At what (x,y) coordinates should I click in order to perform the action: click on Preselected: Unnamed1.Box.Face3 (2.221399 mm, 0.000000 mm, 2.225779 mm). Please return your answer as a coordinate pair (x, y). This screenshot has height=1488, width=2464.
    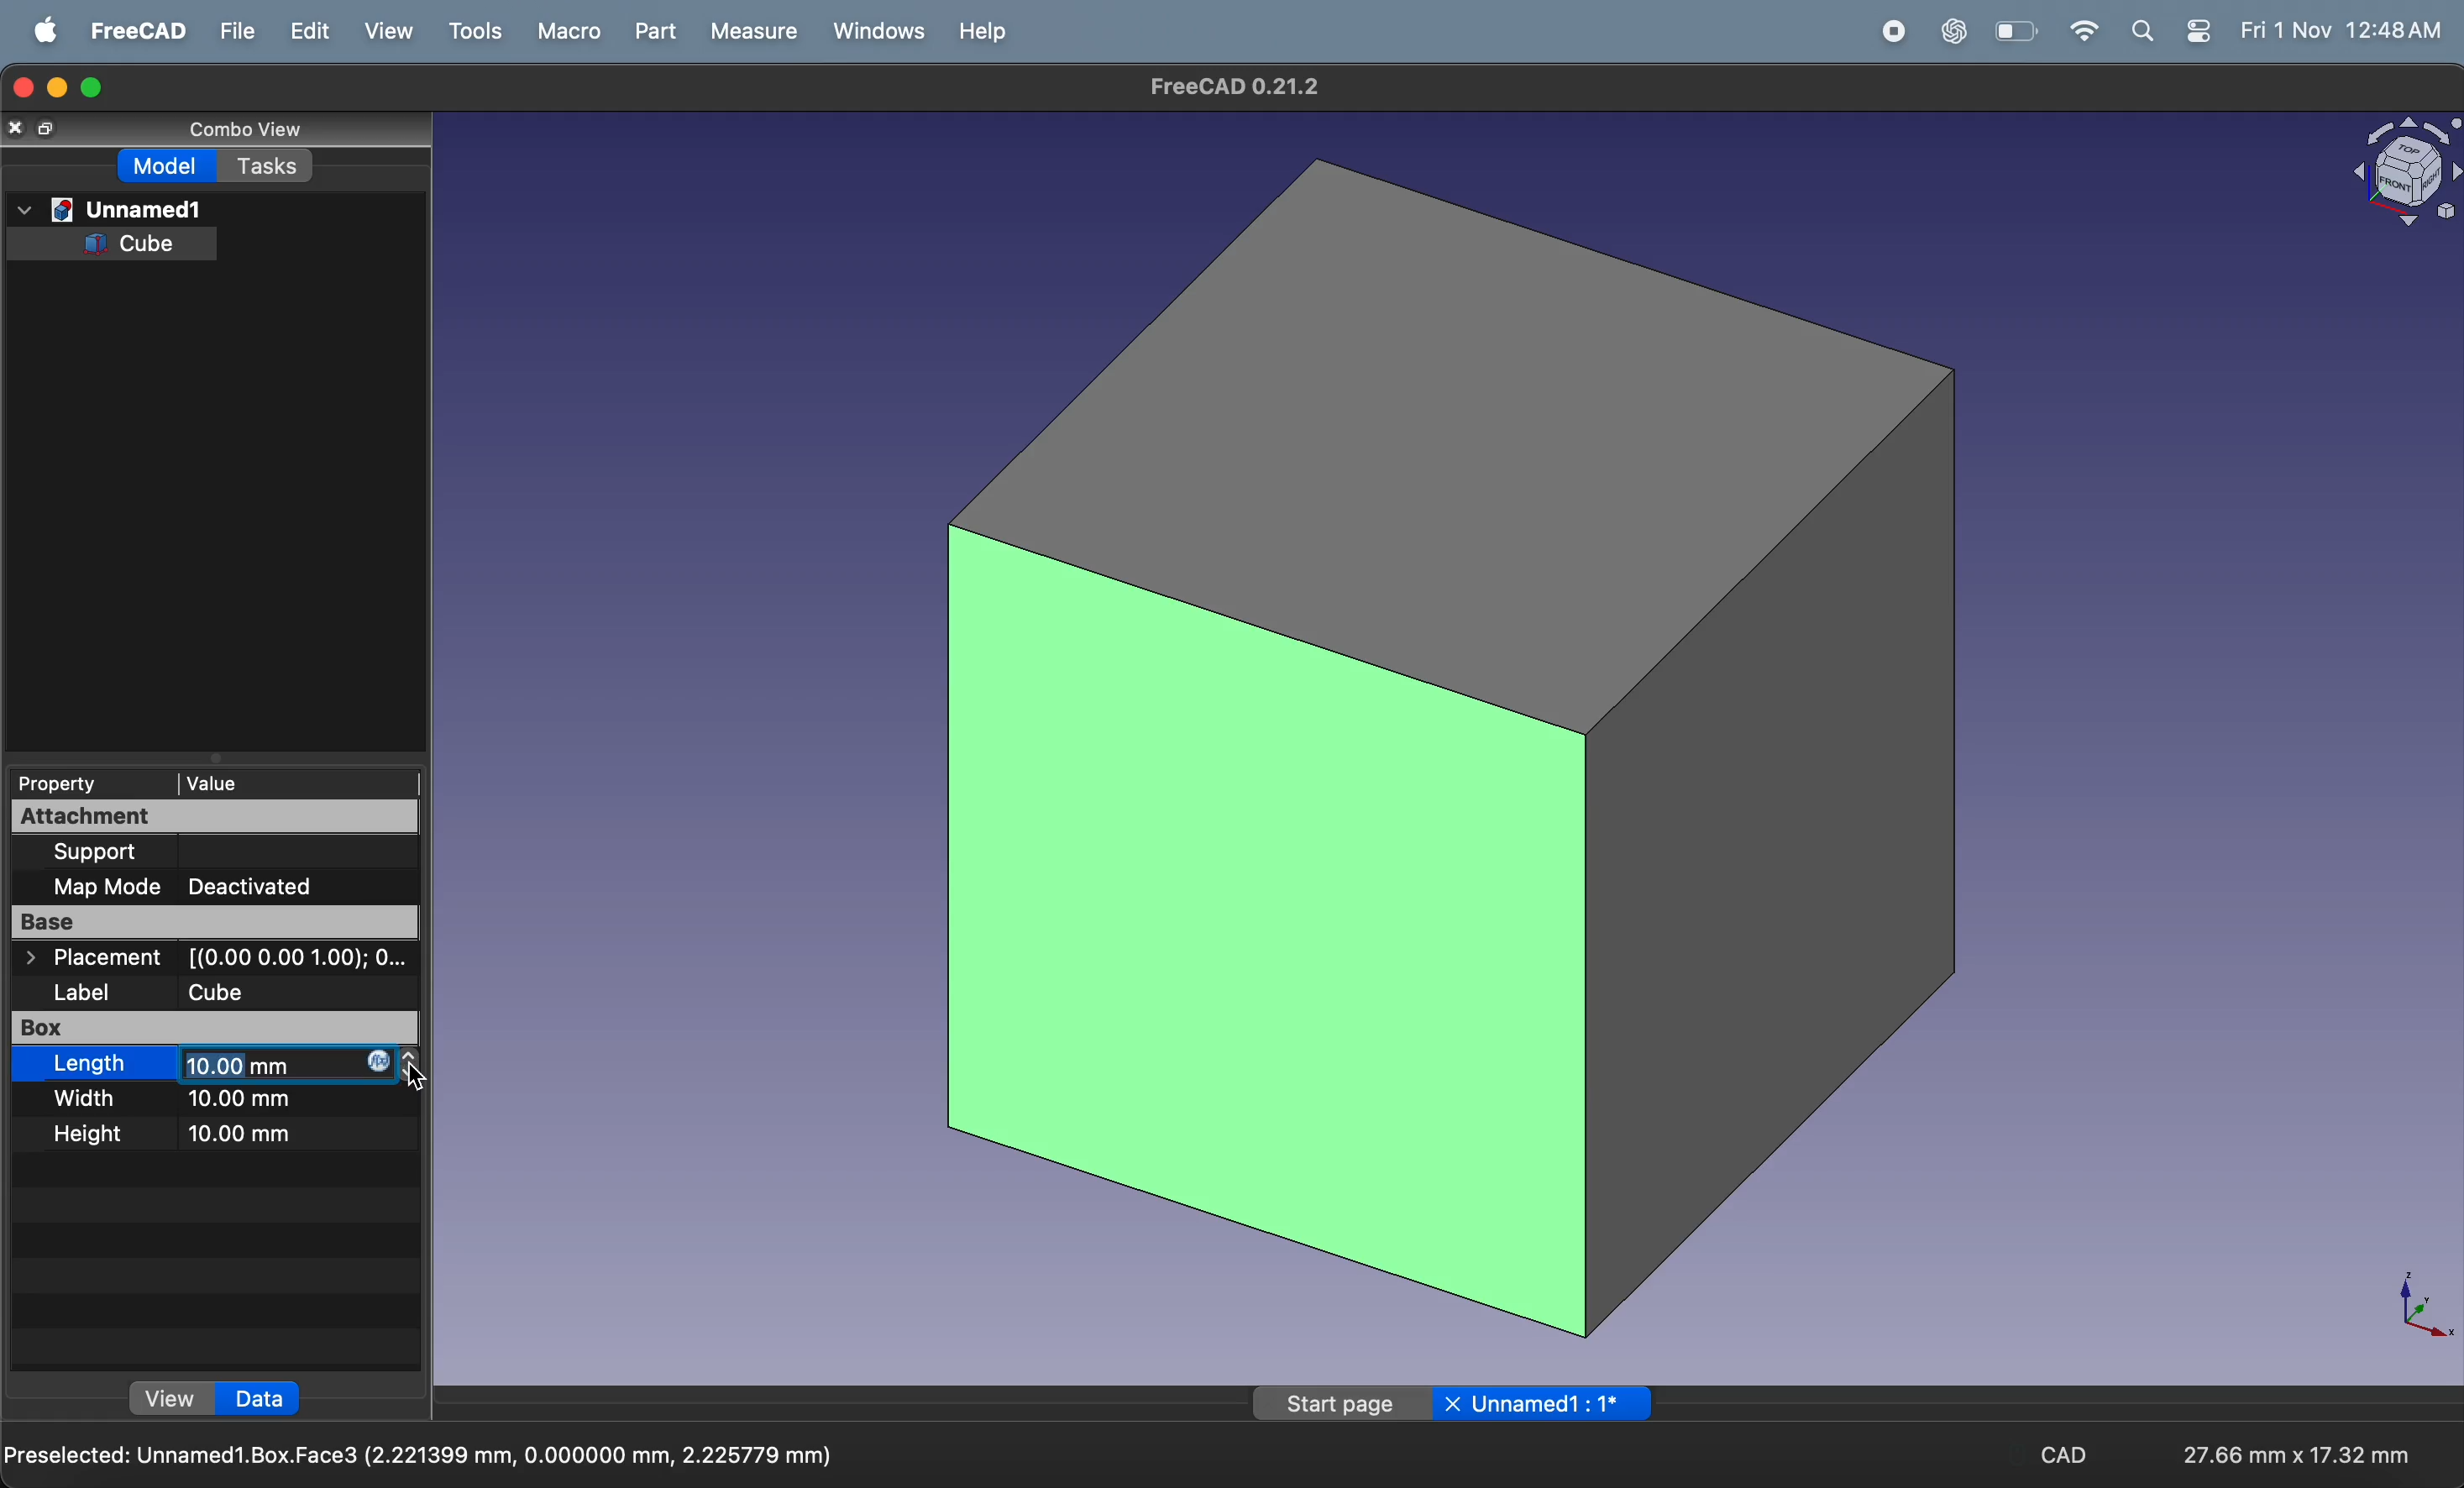
    Looking at the image, I should click on (422, 1454).